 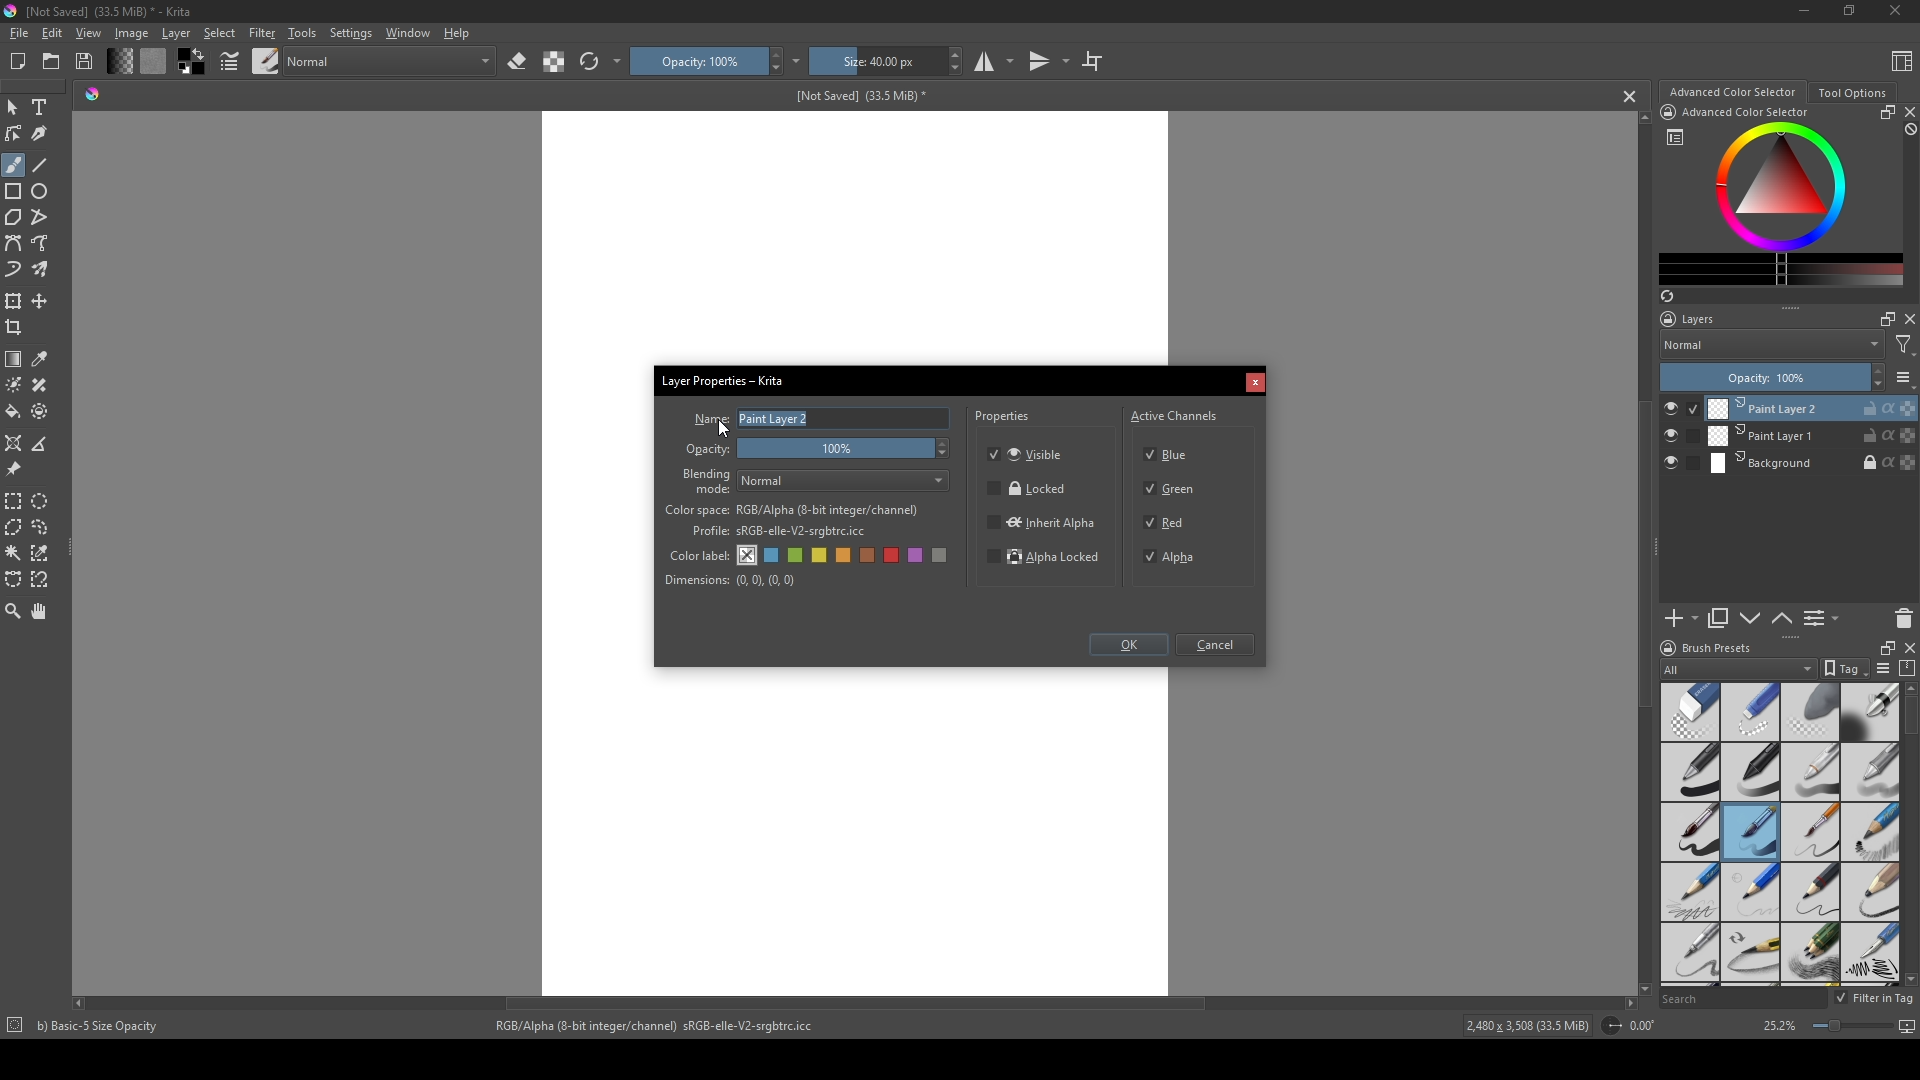 I want to click on bucket fill, so click(x=15, y=411).